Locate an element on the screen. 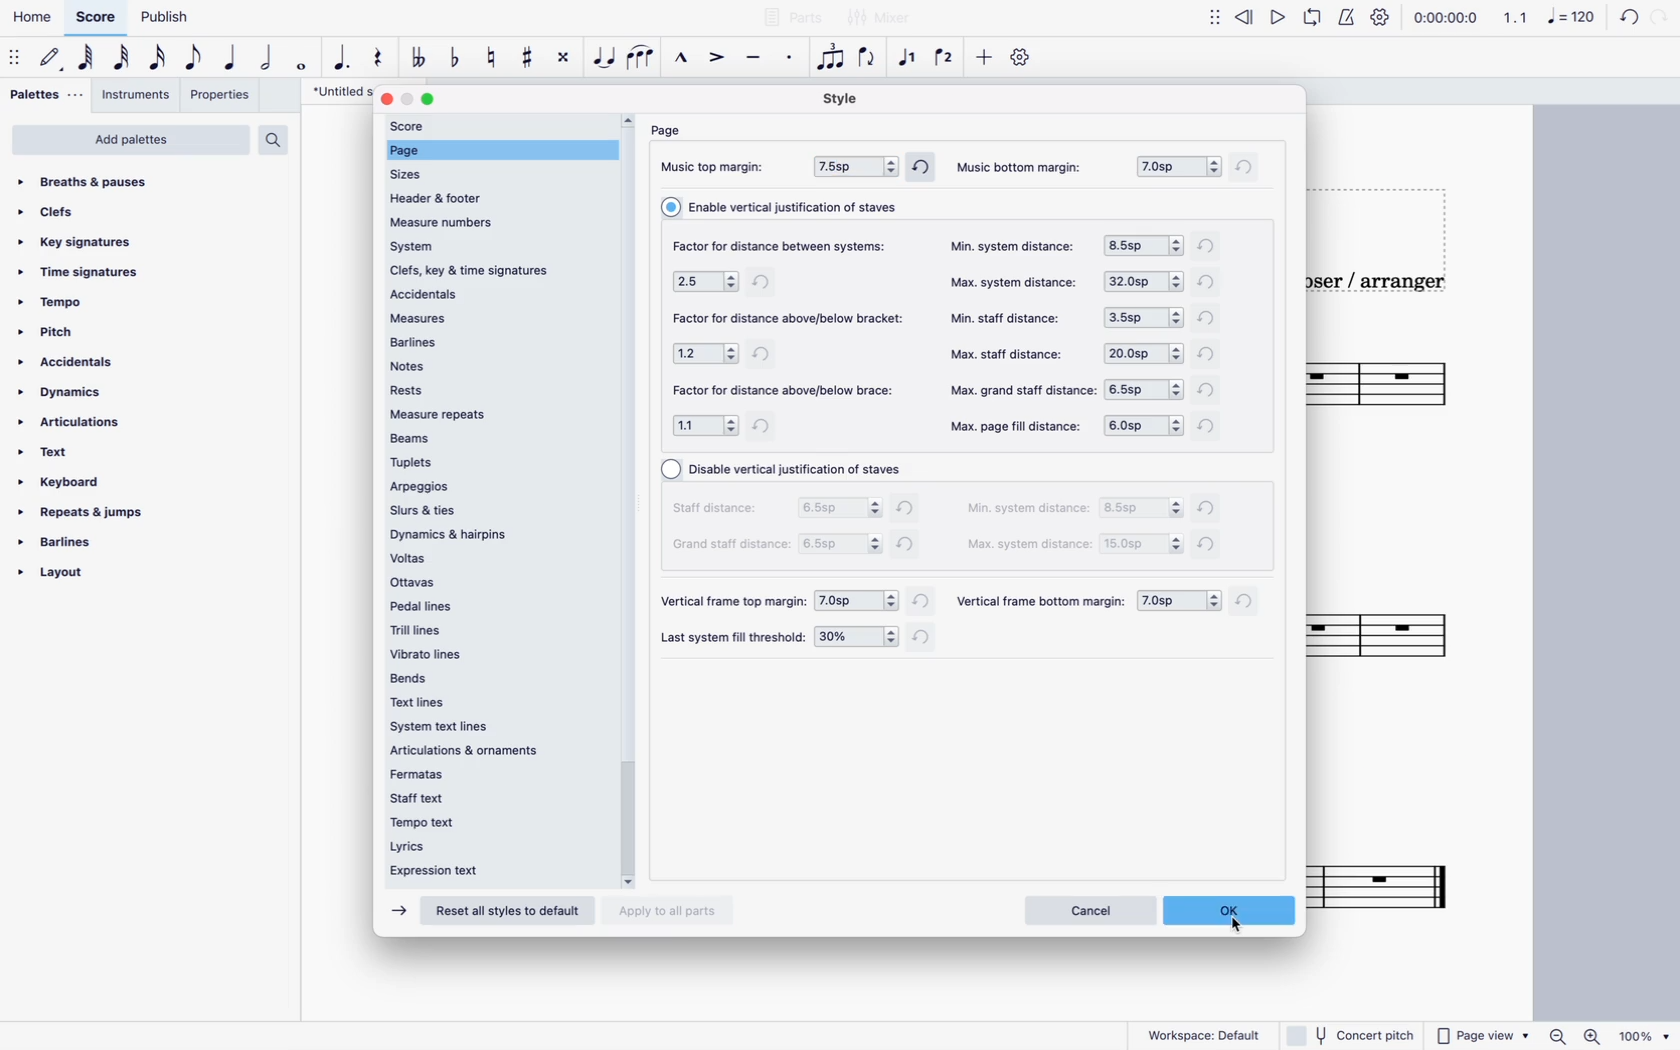 Image resolution: width=1680 pixels, height=1050 pixels. keyboard is located at coordinates (62, 482).